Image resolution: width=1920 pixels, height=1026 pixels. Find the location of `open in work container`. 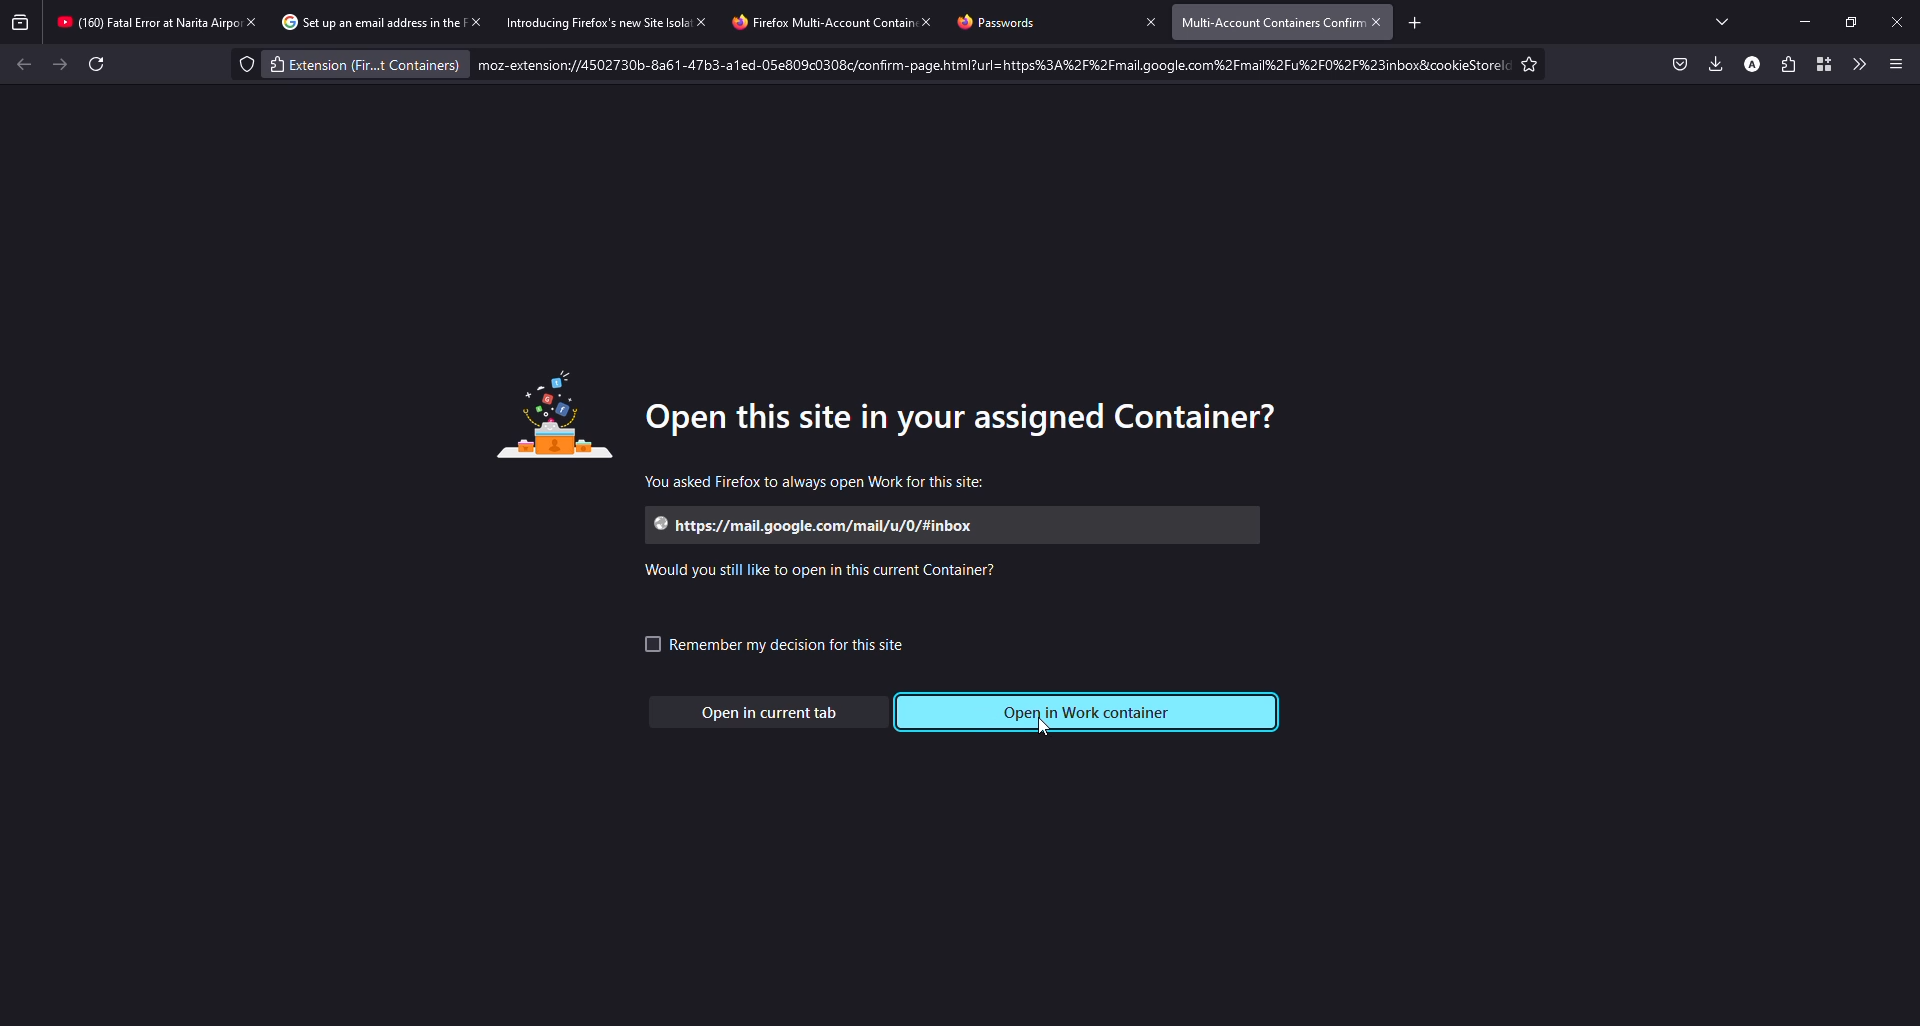

open in work container is located at coordinates (1093, 712).